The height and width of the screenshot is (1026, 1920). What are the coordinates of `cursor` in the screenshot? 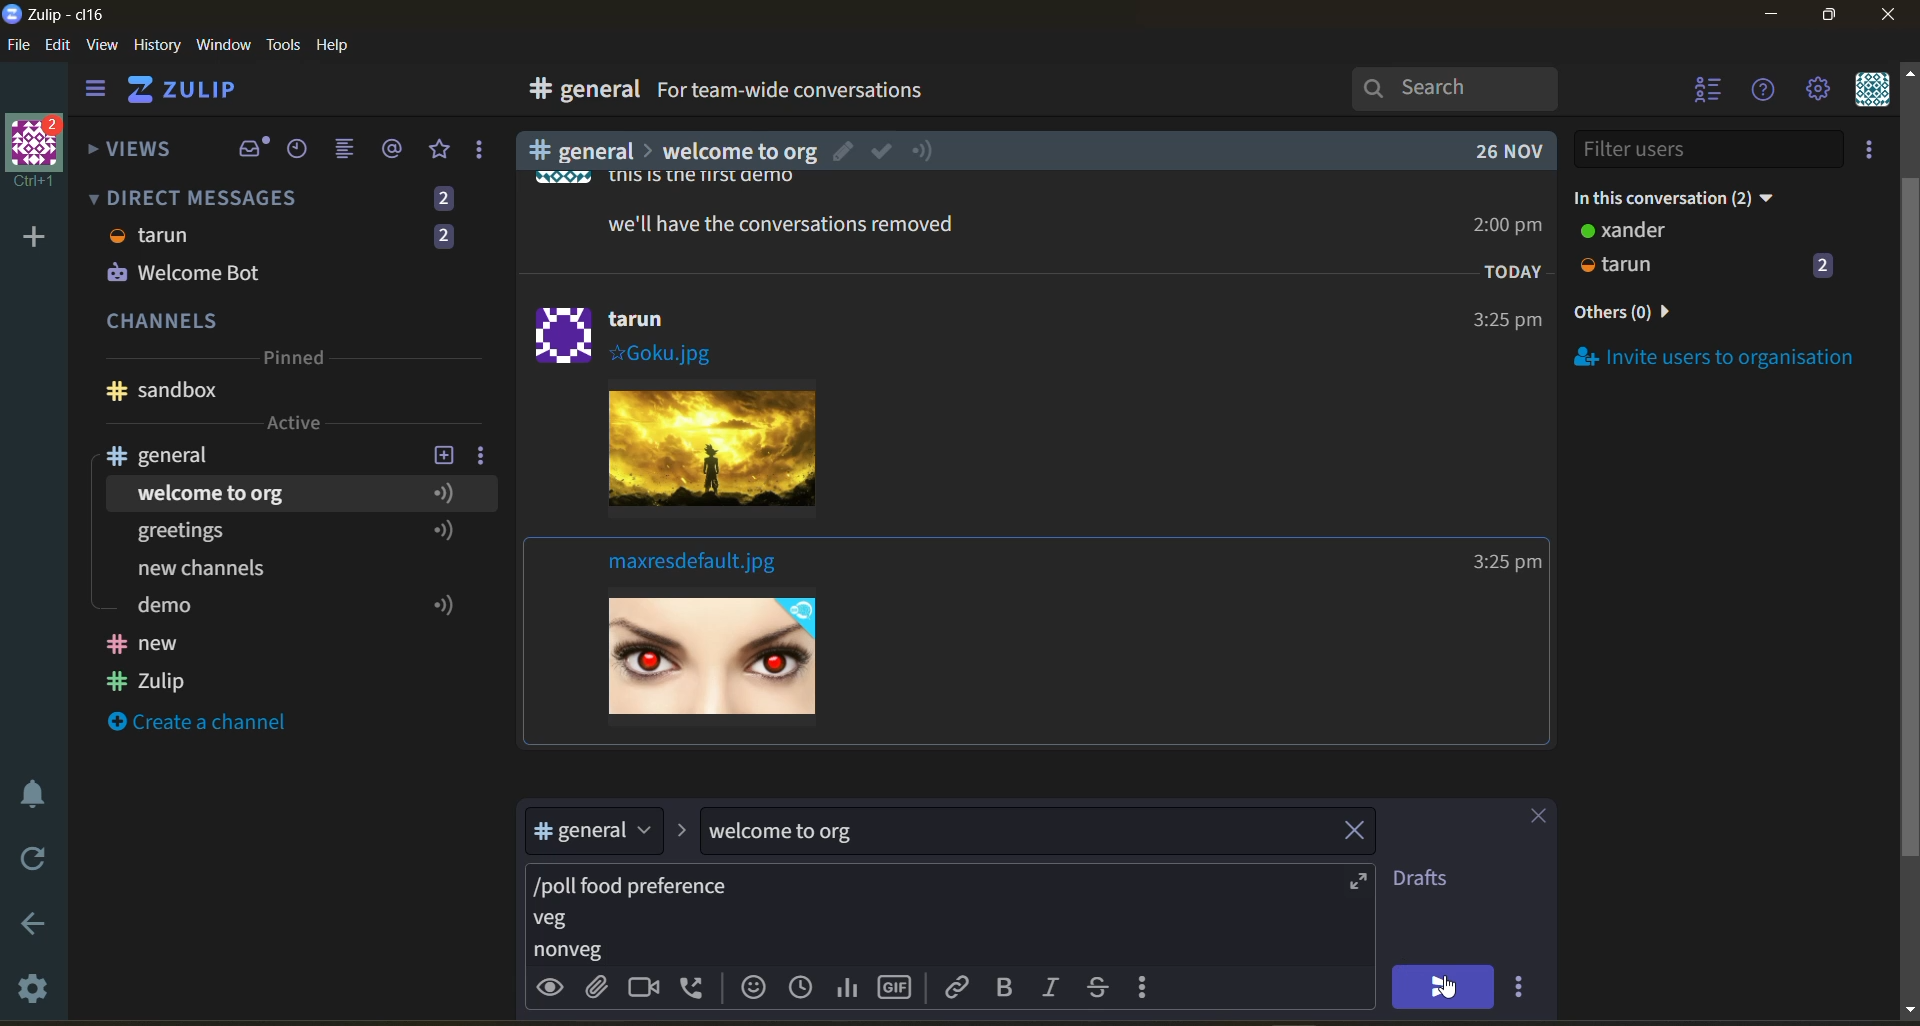 It's located at (1449, 990).